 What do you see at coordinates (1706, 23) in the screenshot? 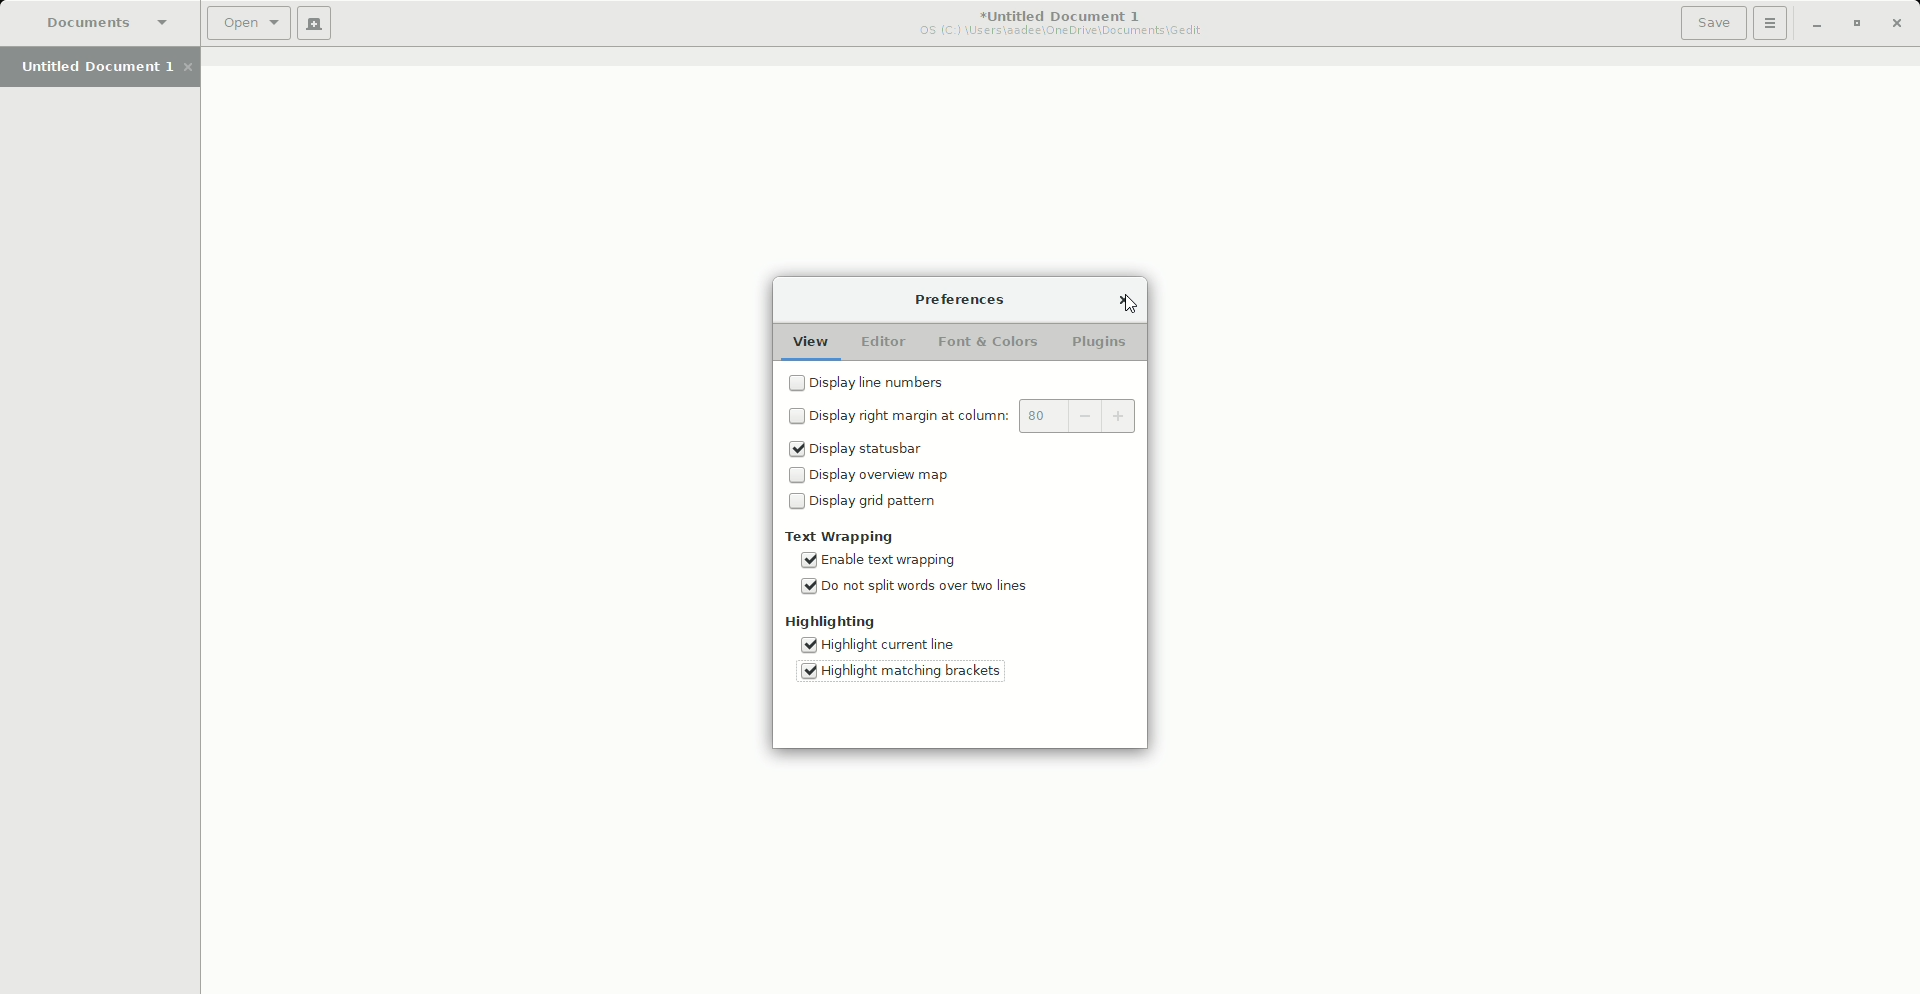
I see `Save` at bounding box center [1706, 23].